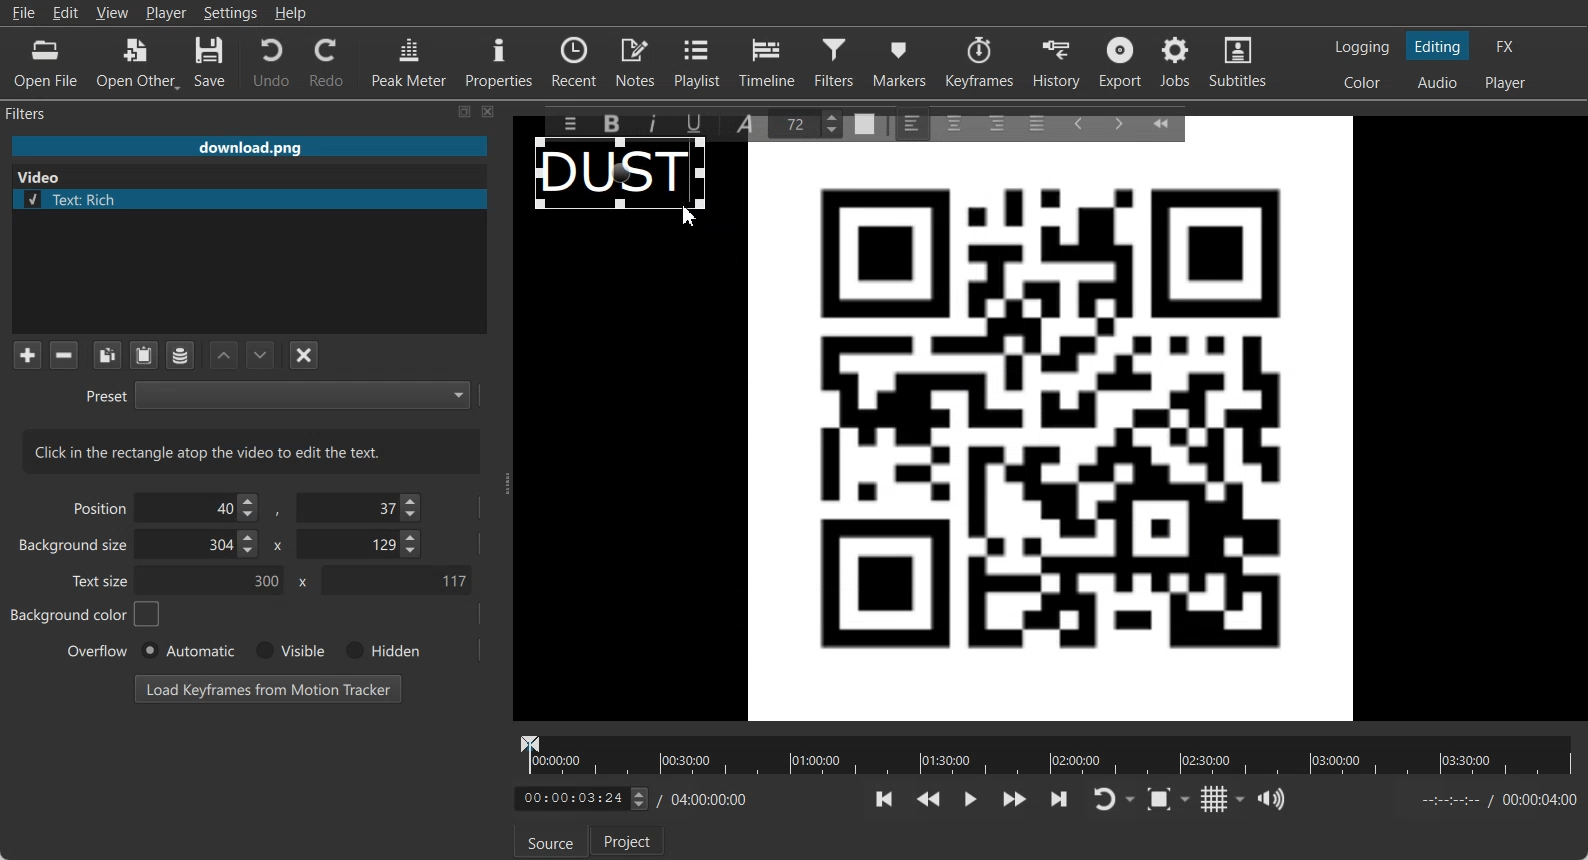 The height and width of the screenshot is (860, 1588). I want to click on Play Quickly backward, so click(929, 799).